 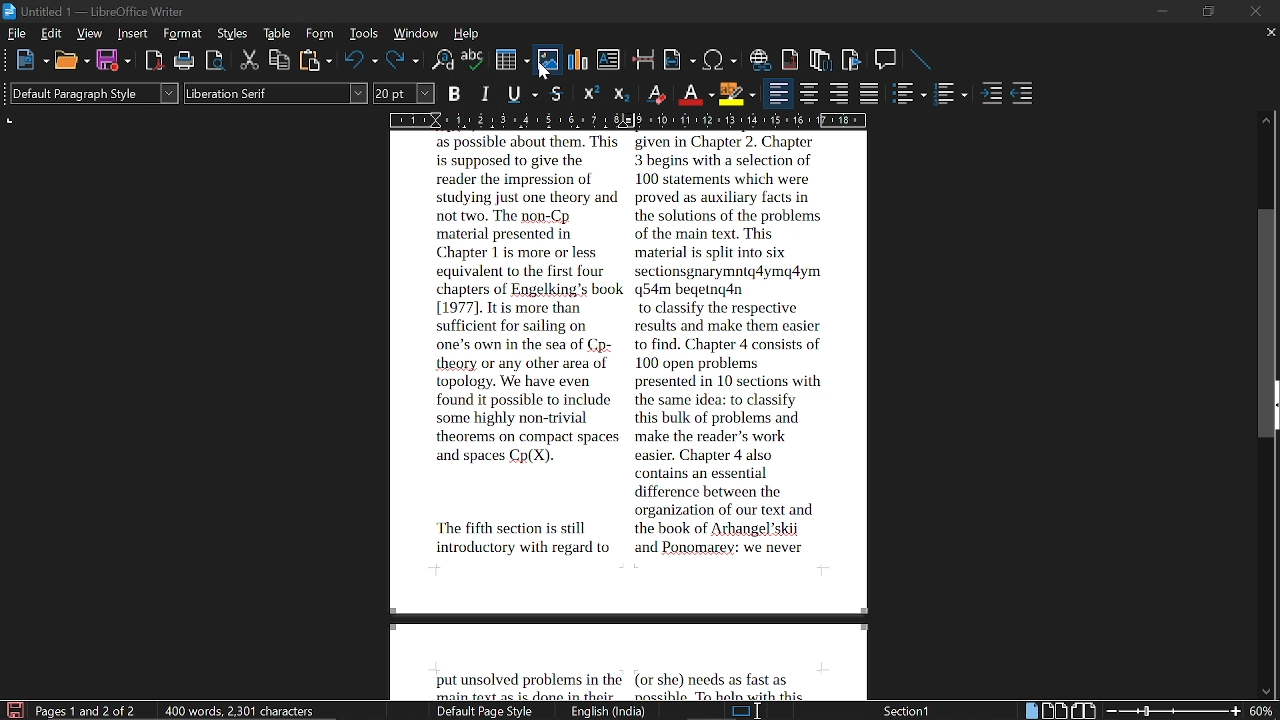 I want to click on open, so click(x=71, y=62).